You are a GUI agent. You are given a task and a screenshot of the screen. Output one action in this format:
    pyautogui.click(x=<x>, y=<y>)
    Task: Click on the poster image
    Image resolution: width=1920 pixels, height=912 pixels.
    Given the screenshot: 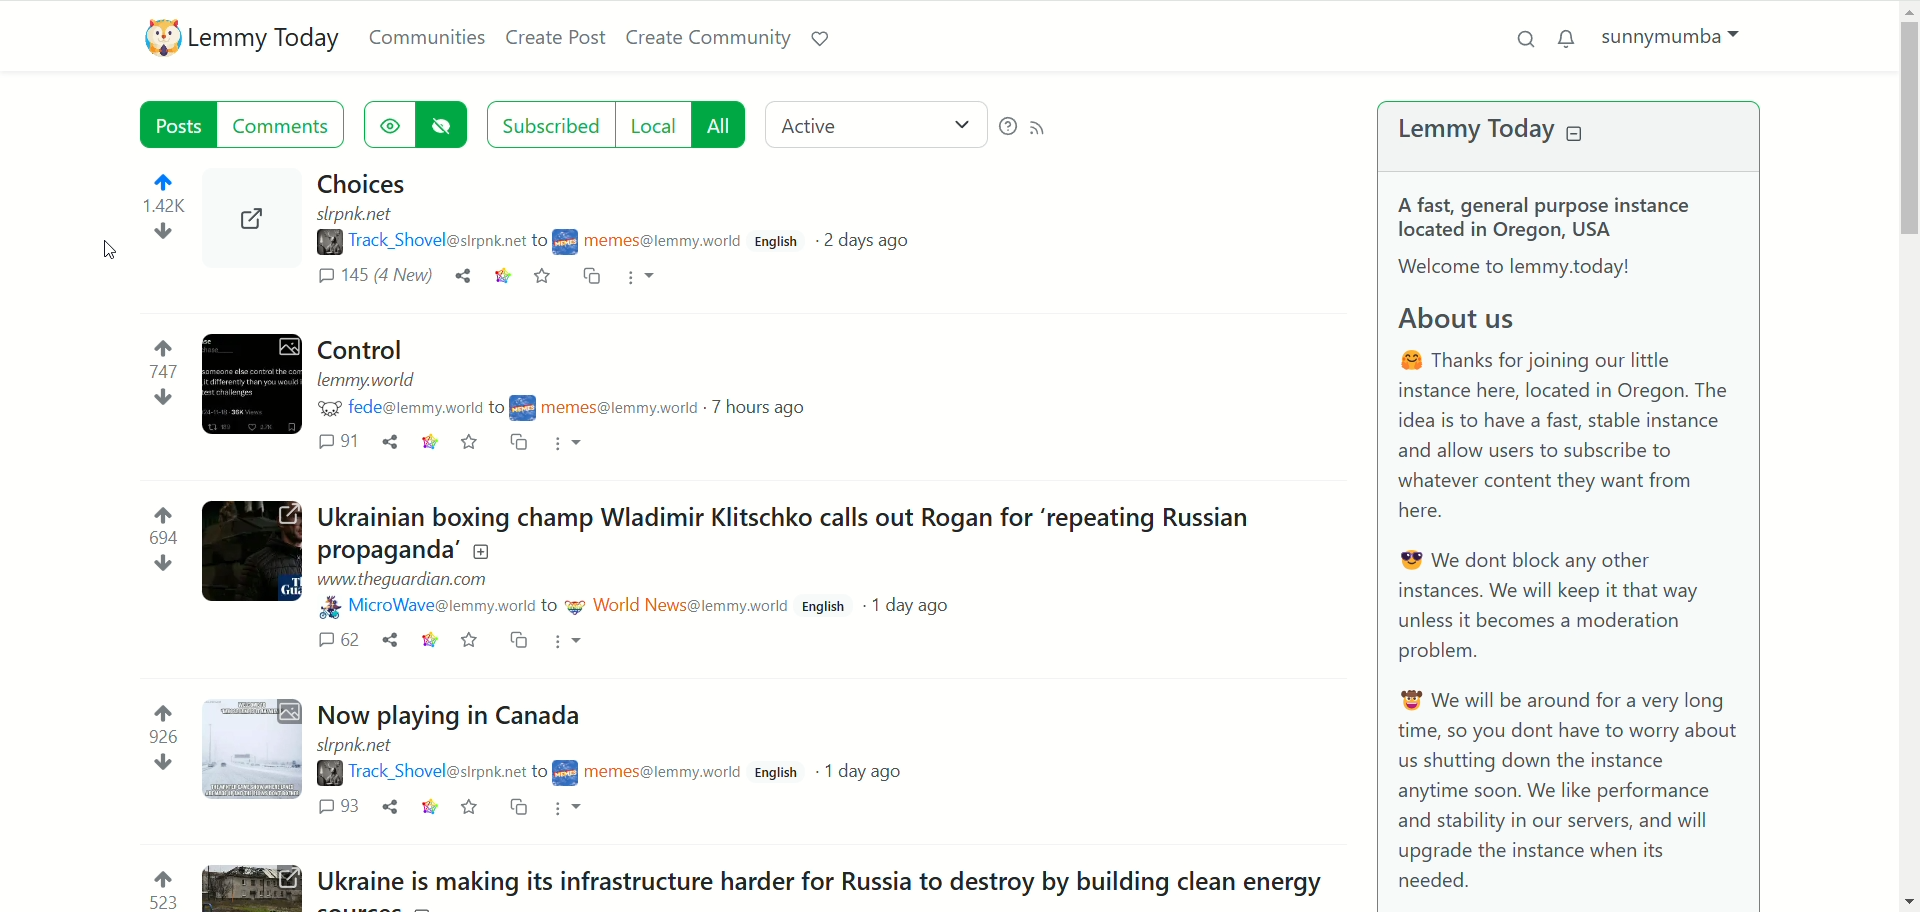 What is the action you would take?
    pyautogui.click(x=329, y=606)
    